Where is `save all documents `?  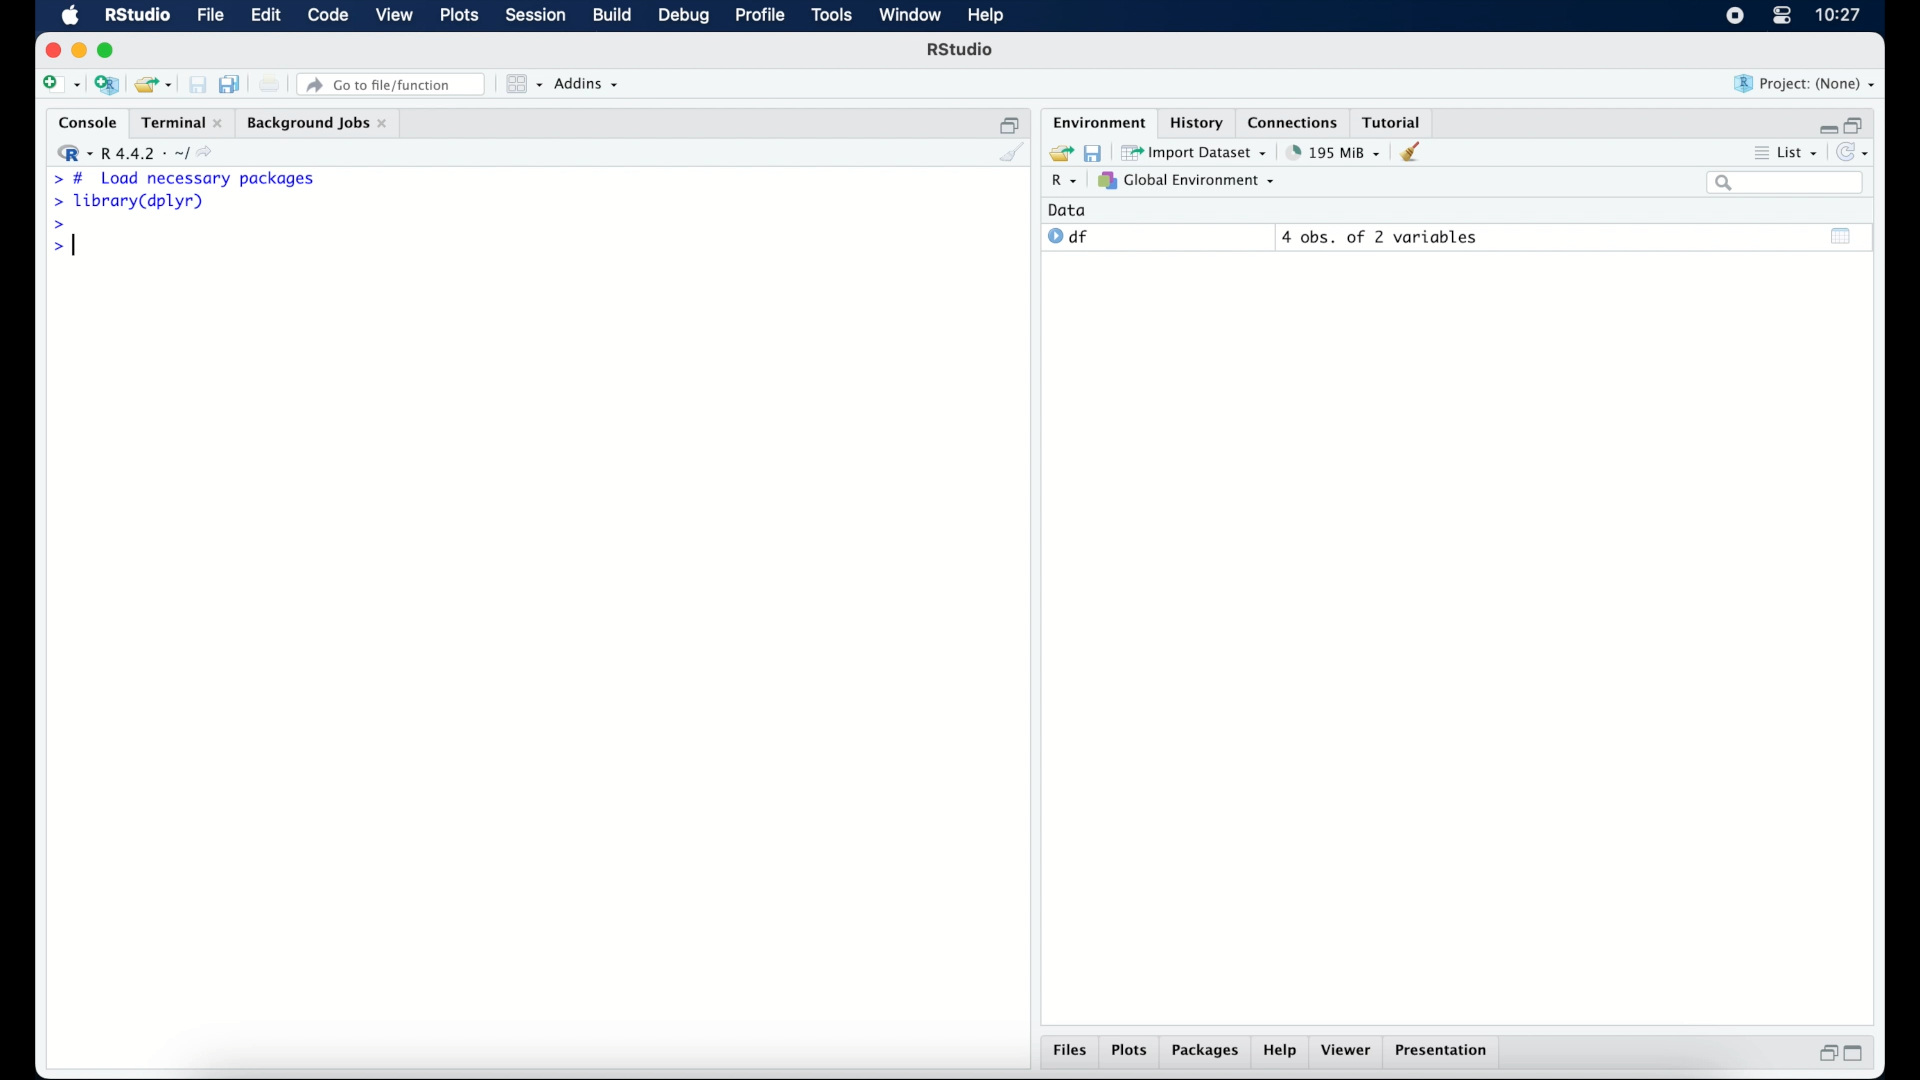 save all documents  is located at coordinates (232, 83).